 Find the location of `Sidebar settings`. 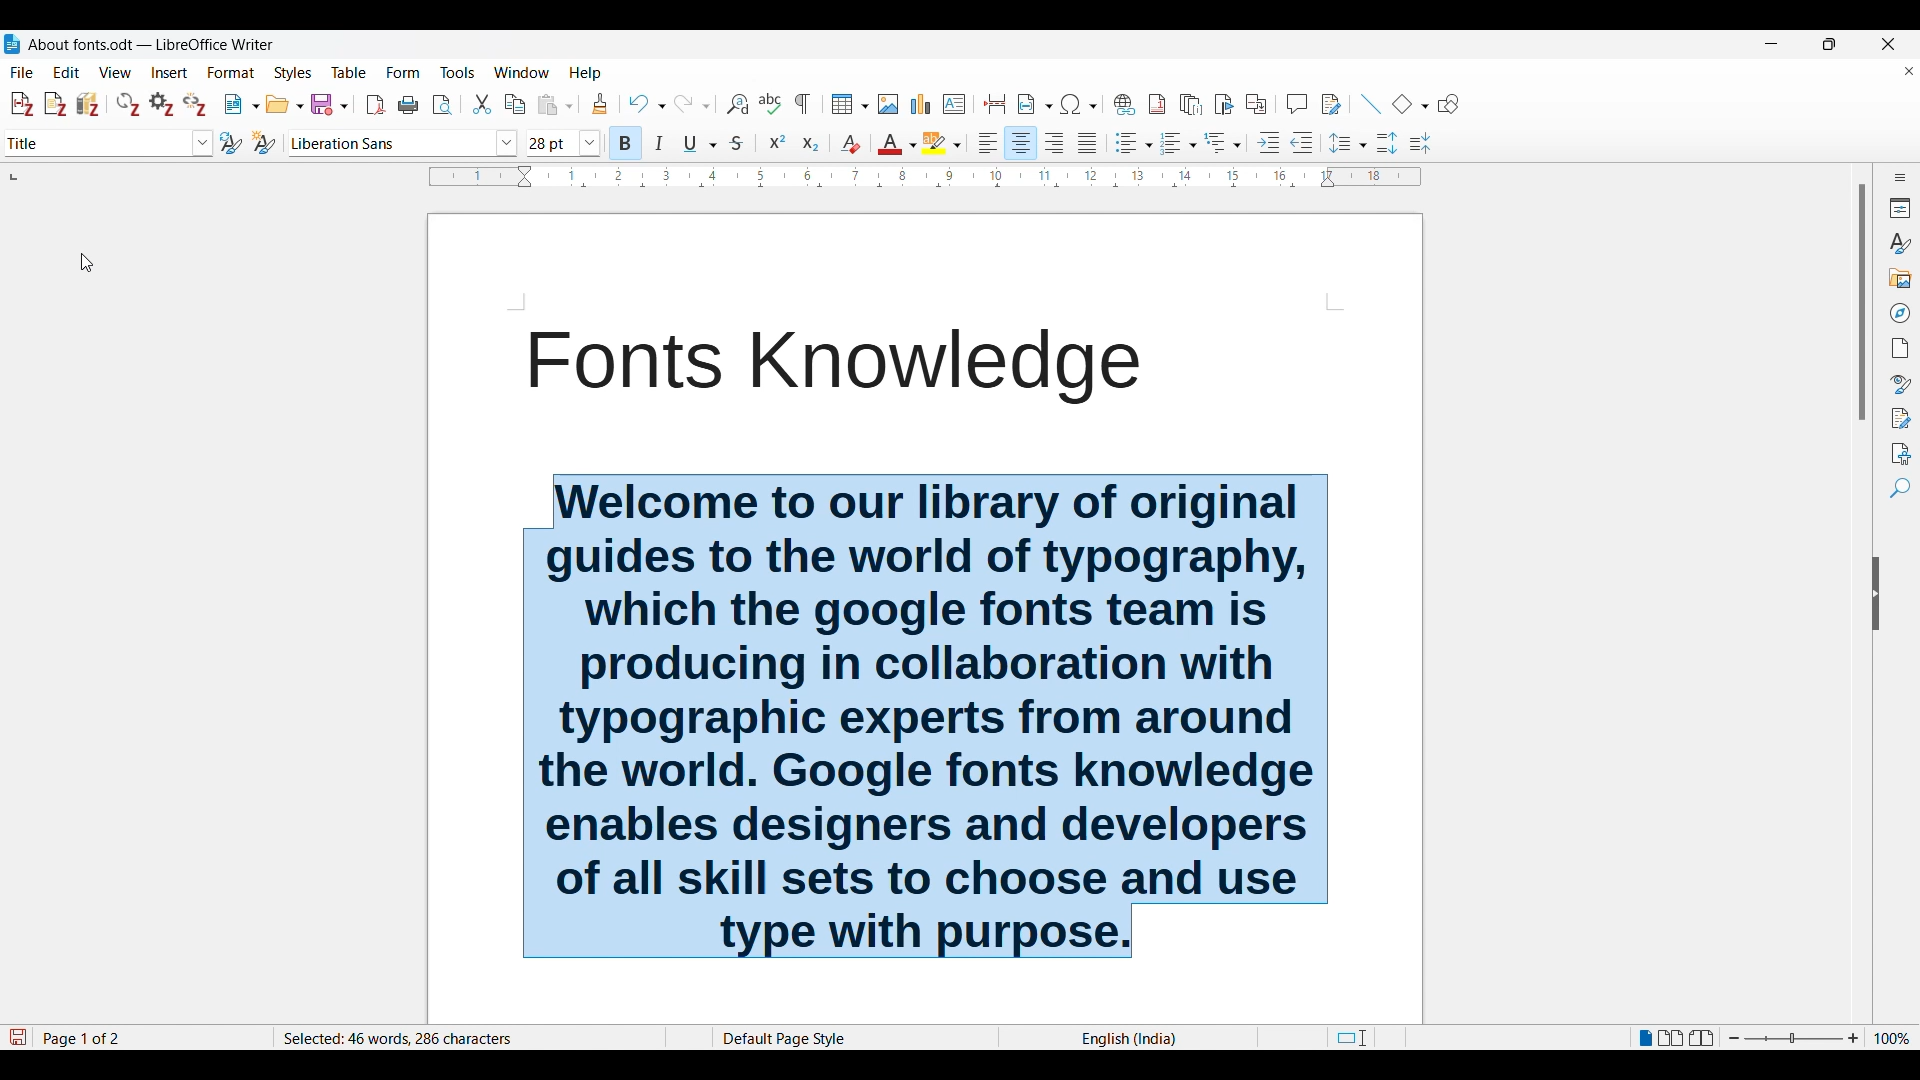

Sidebar settings is located at coordinates (1900, 177).